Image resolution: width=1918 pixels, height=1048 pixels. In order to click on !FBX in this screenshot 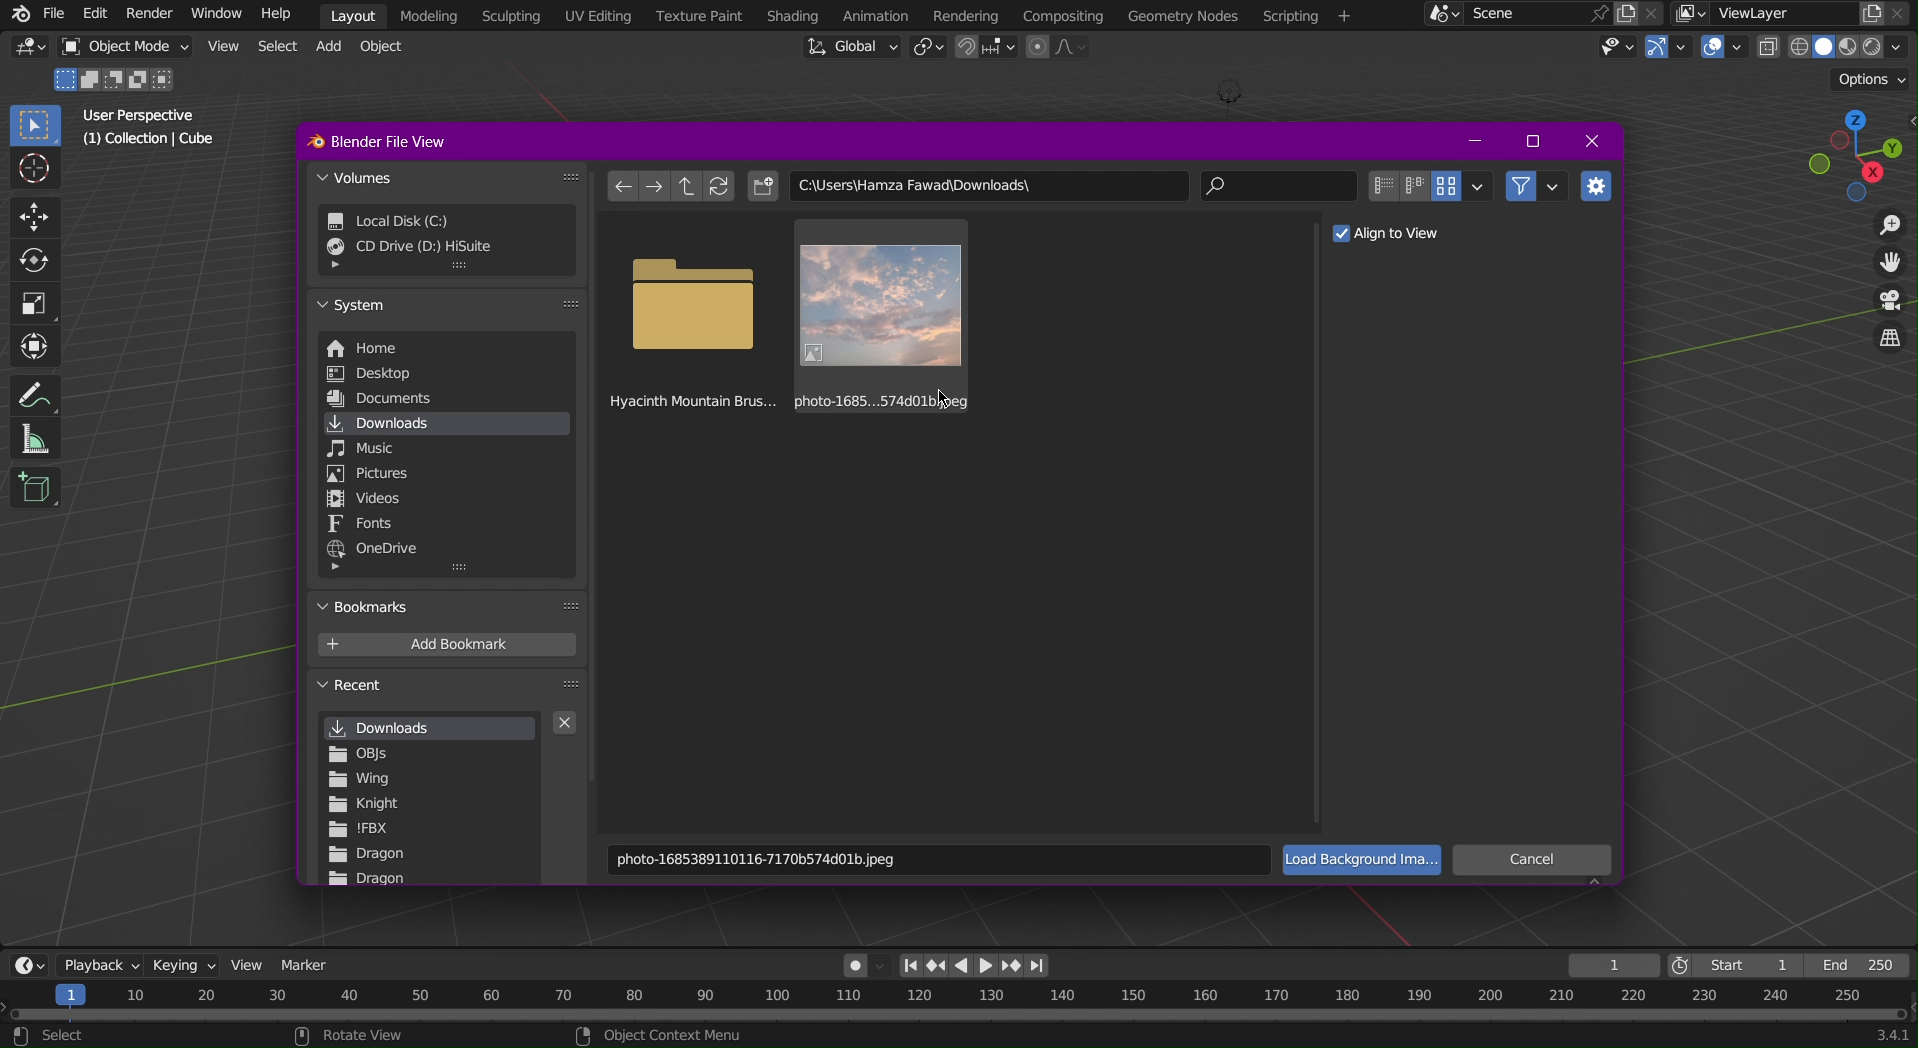, I will do `click(363, 831)`.